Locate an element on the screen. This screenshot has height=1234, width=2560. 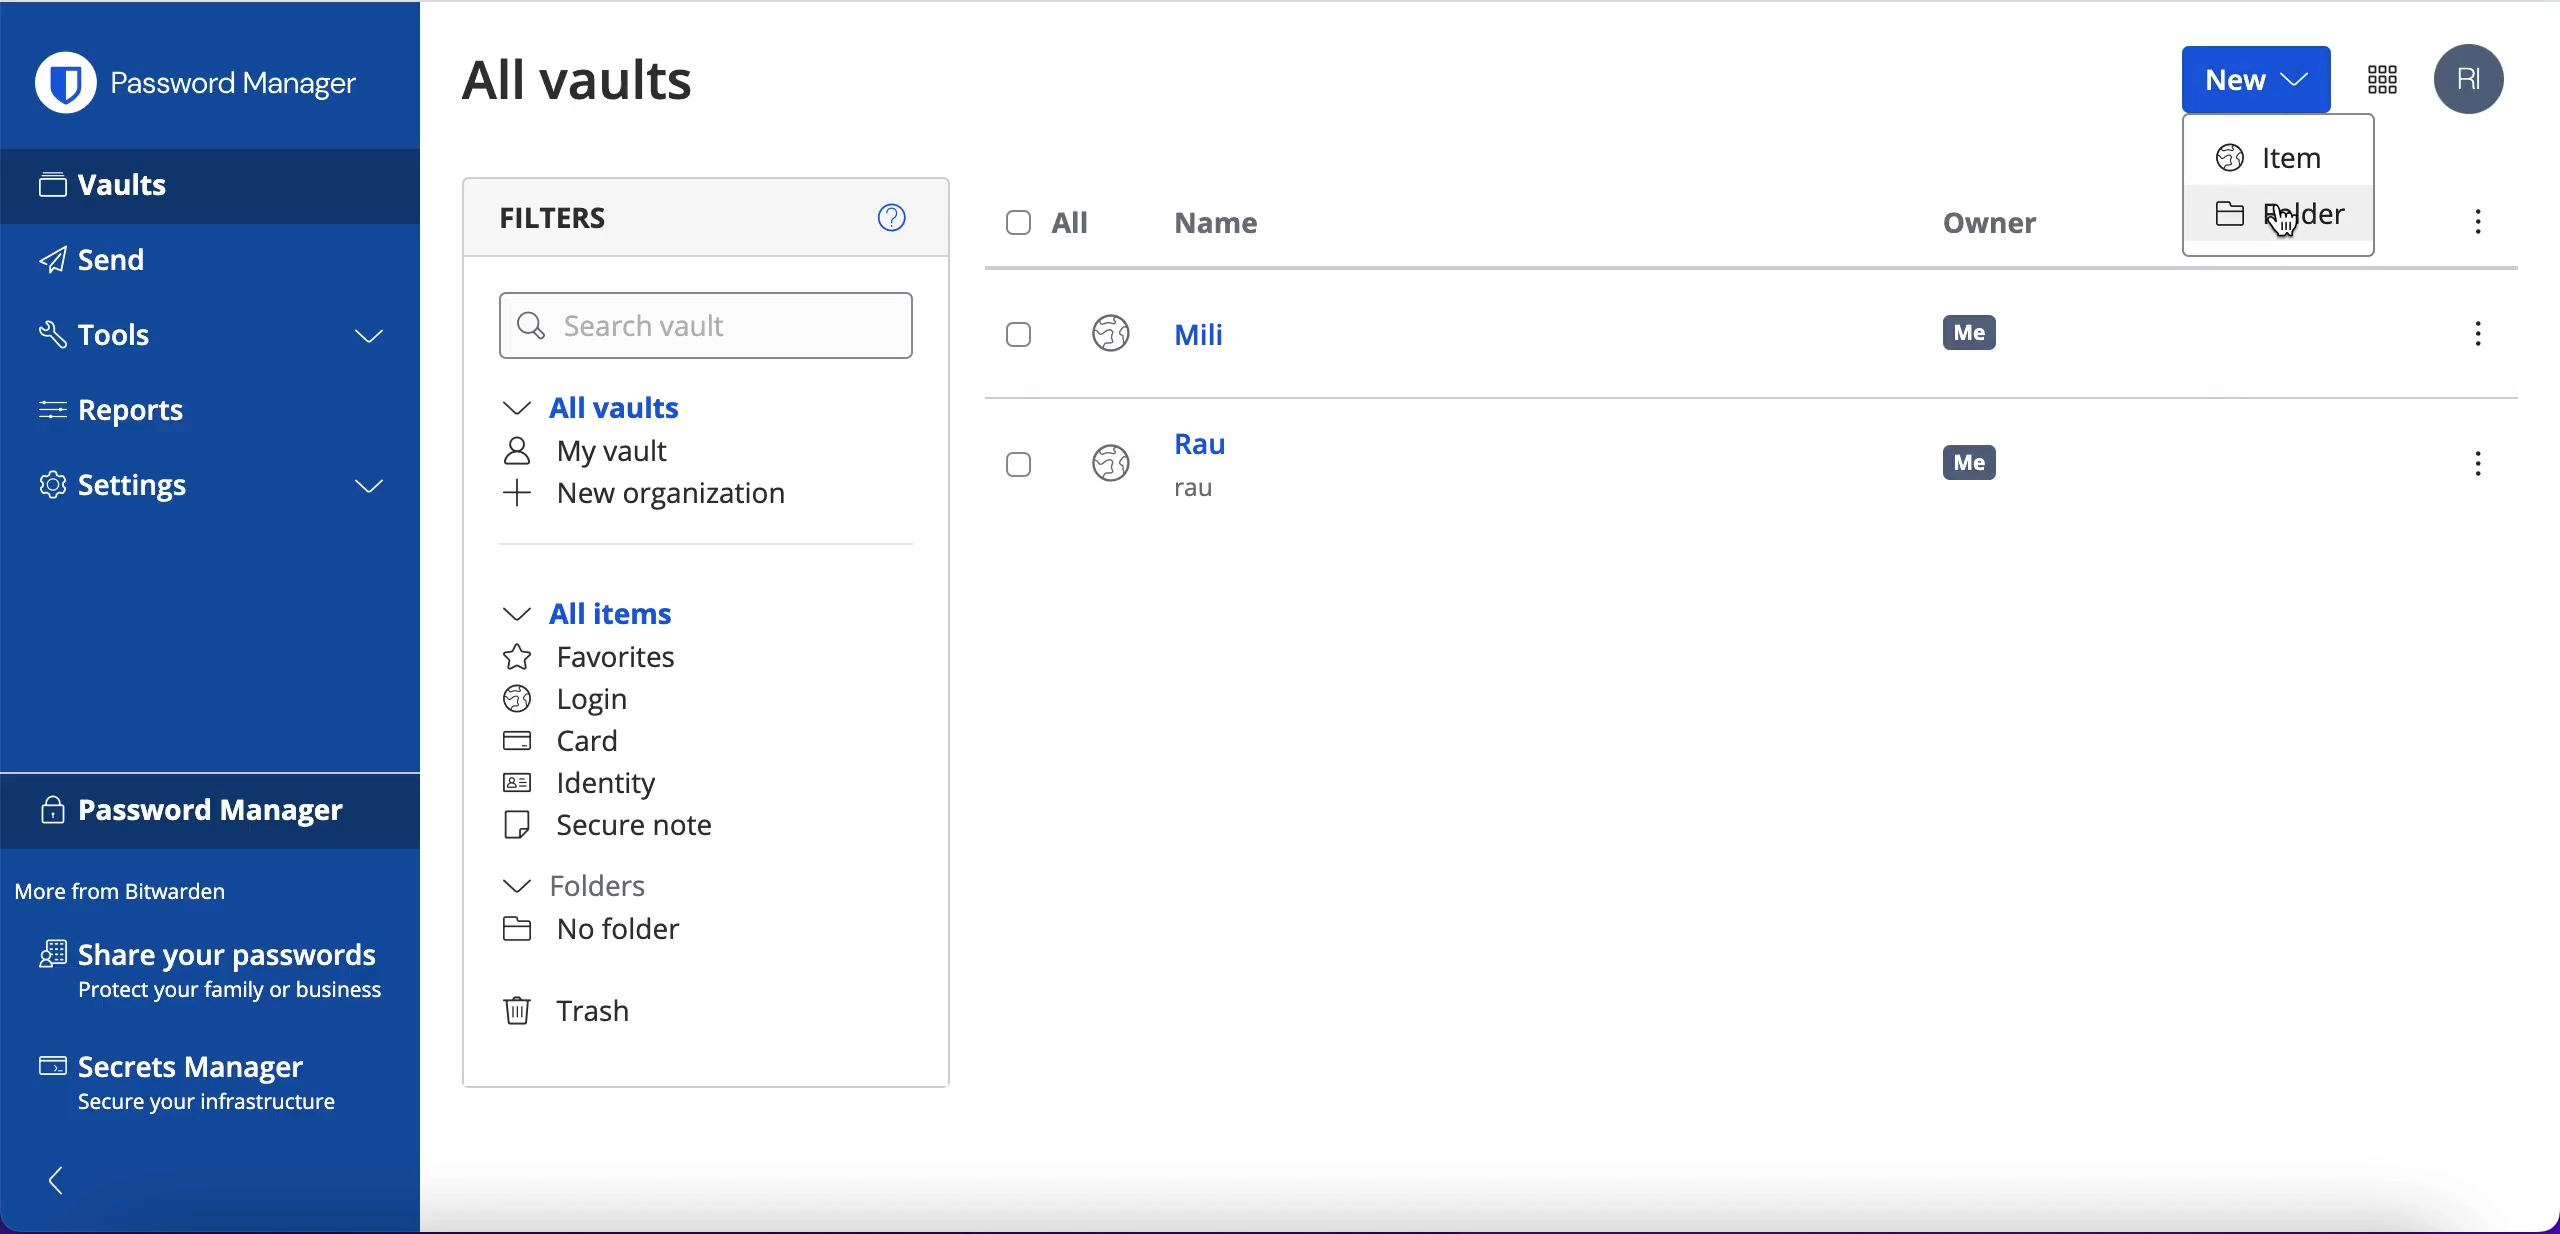
all is located at coordinates (1054, 223).